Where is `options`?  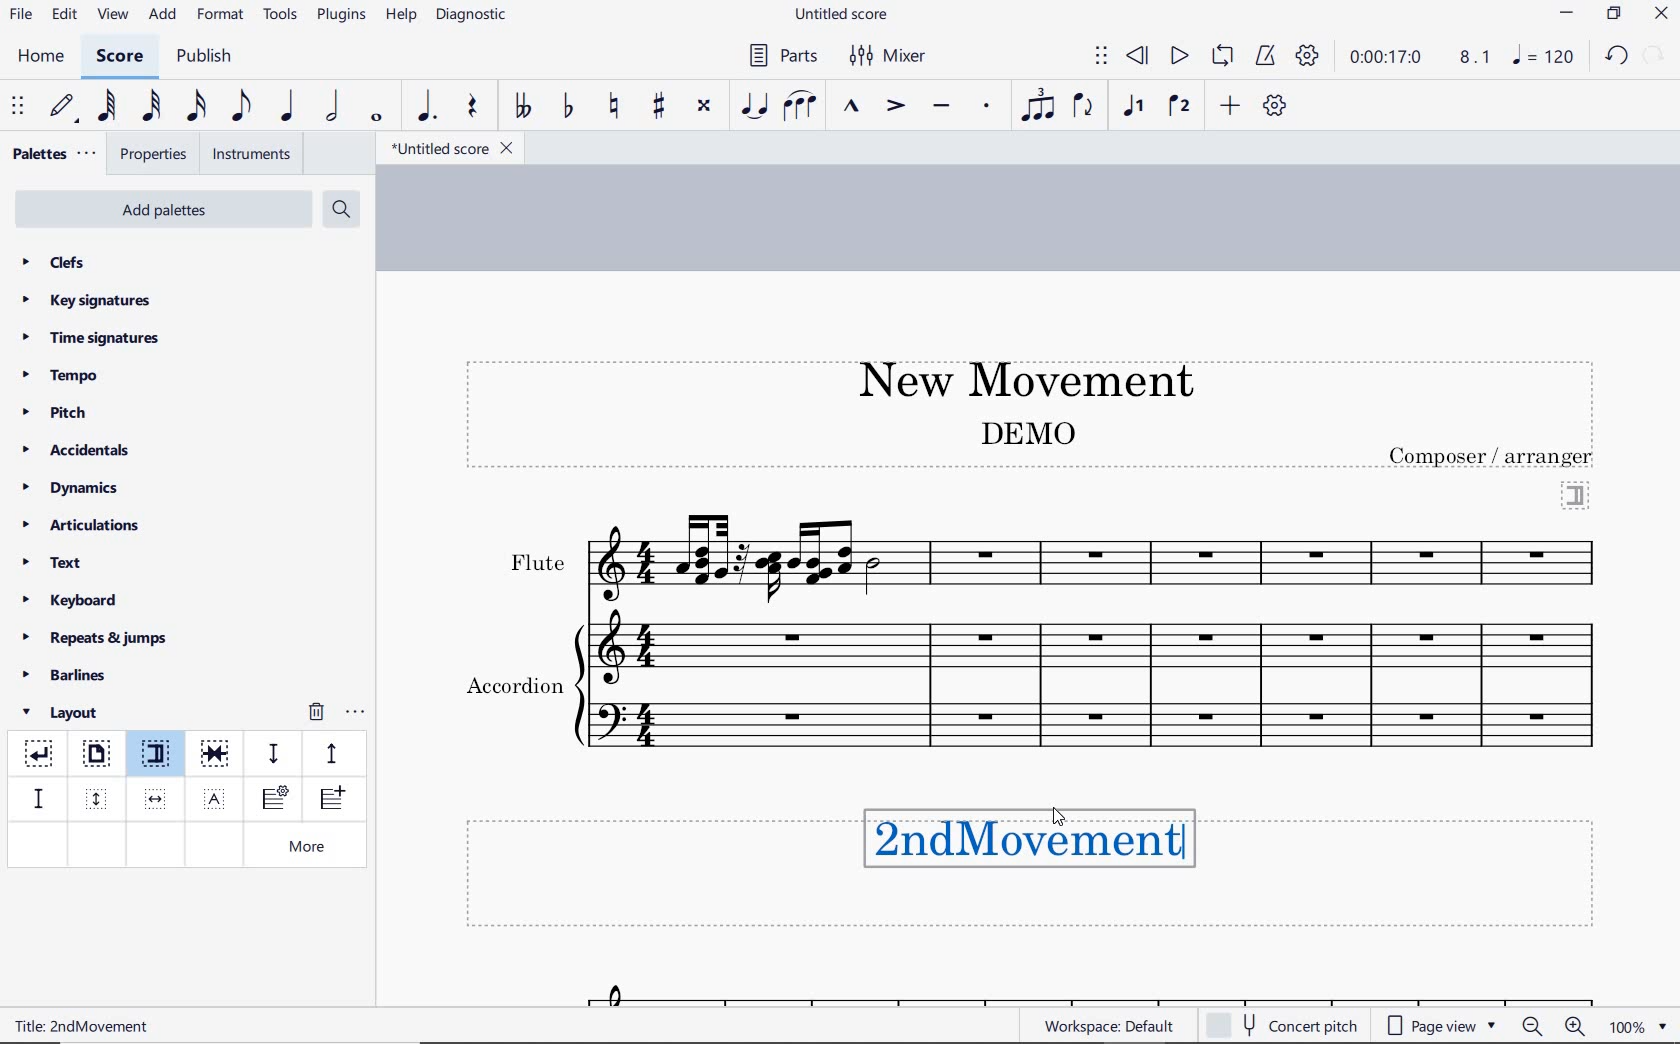
options is located at coordinates (355, 709).